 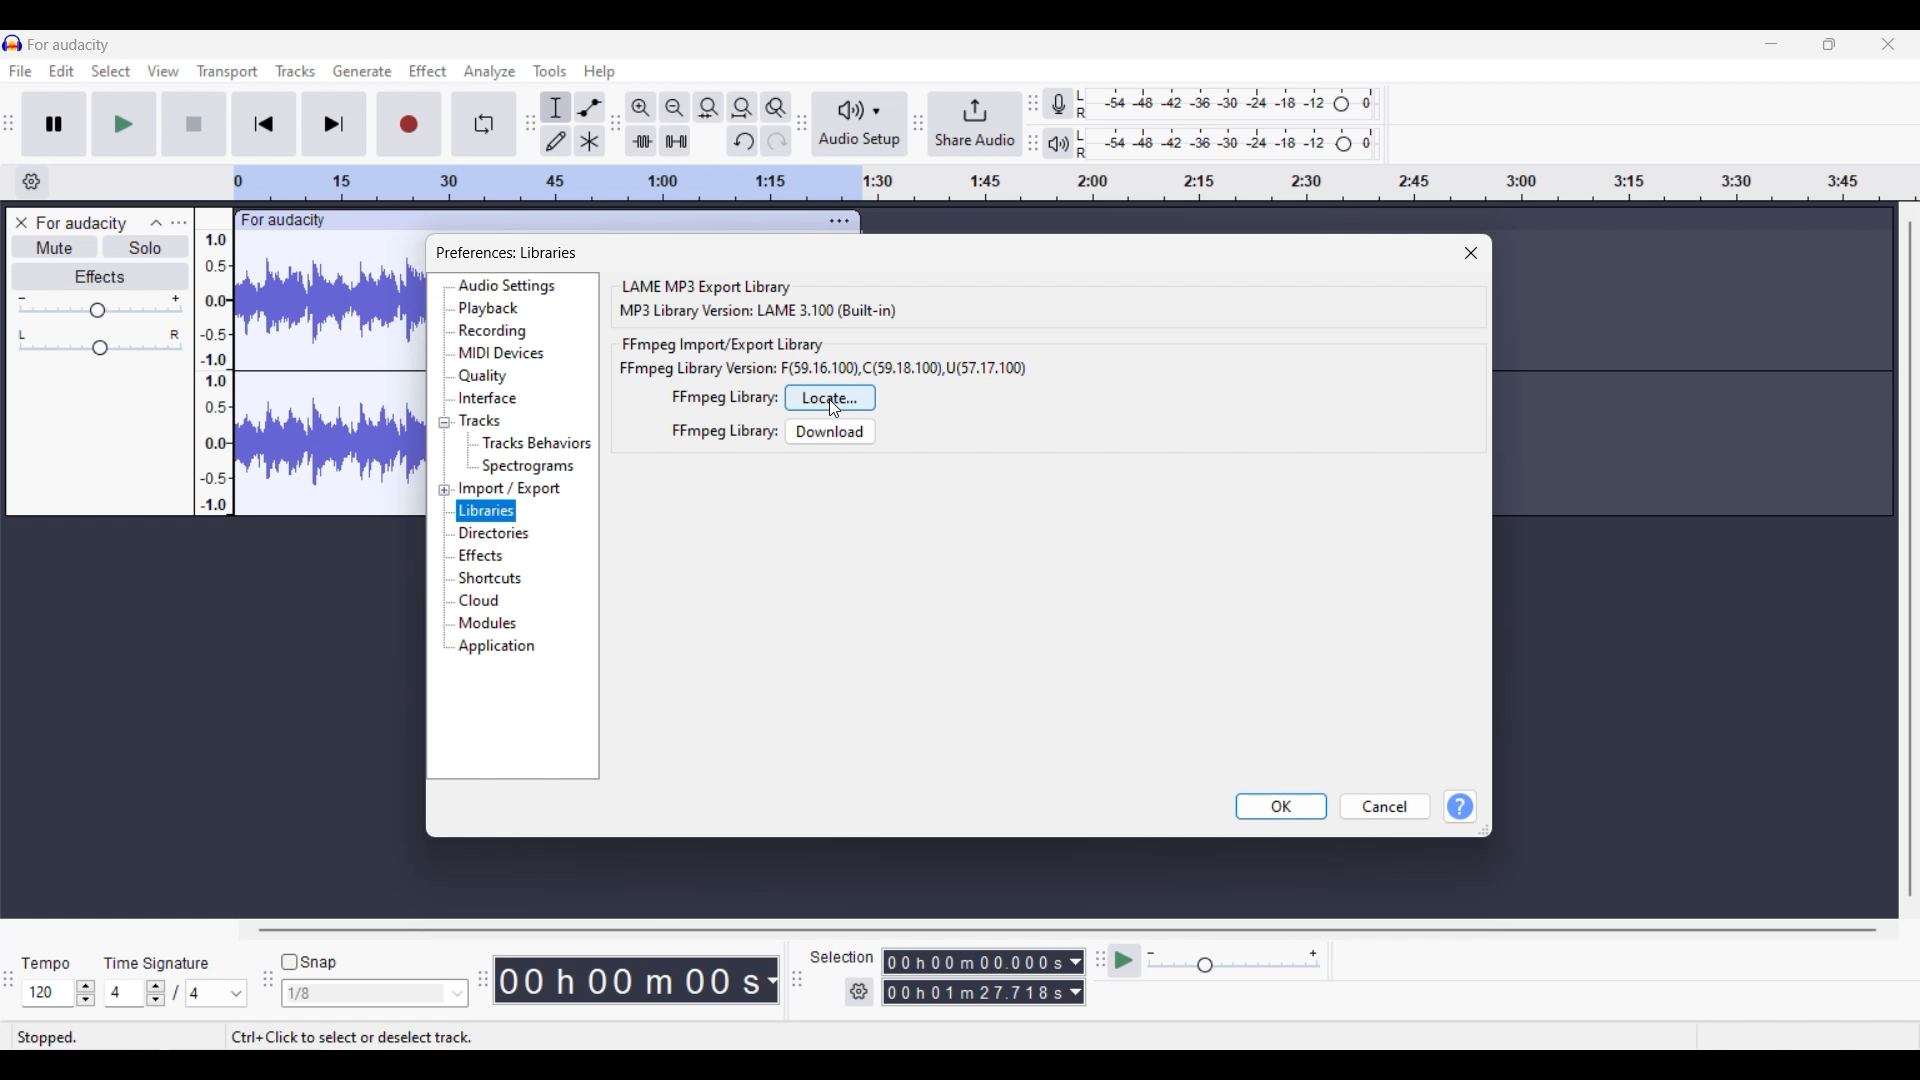 I want to click on Open menu, so click(x=179, y=222).